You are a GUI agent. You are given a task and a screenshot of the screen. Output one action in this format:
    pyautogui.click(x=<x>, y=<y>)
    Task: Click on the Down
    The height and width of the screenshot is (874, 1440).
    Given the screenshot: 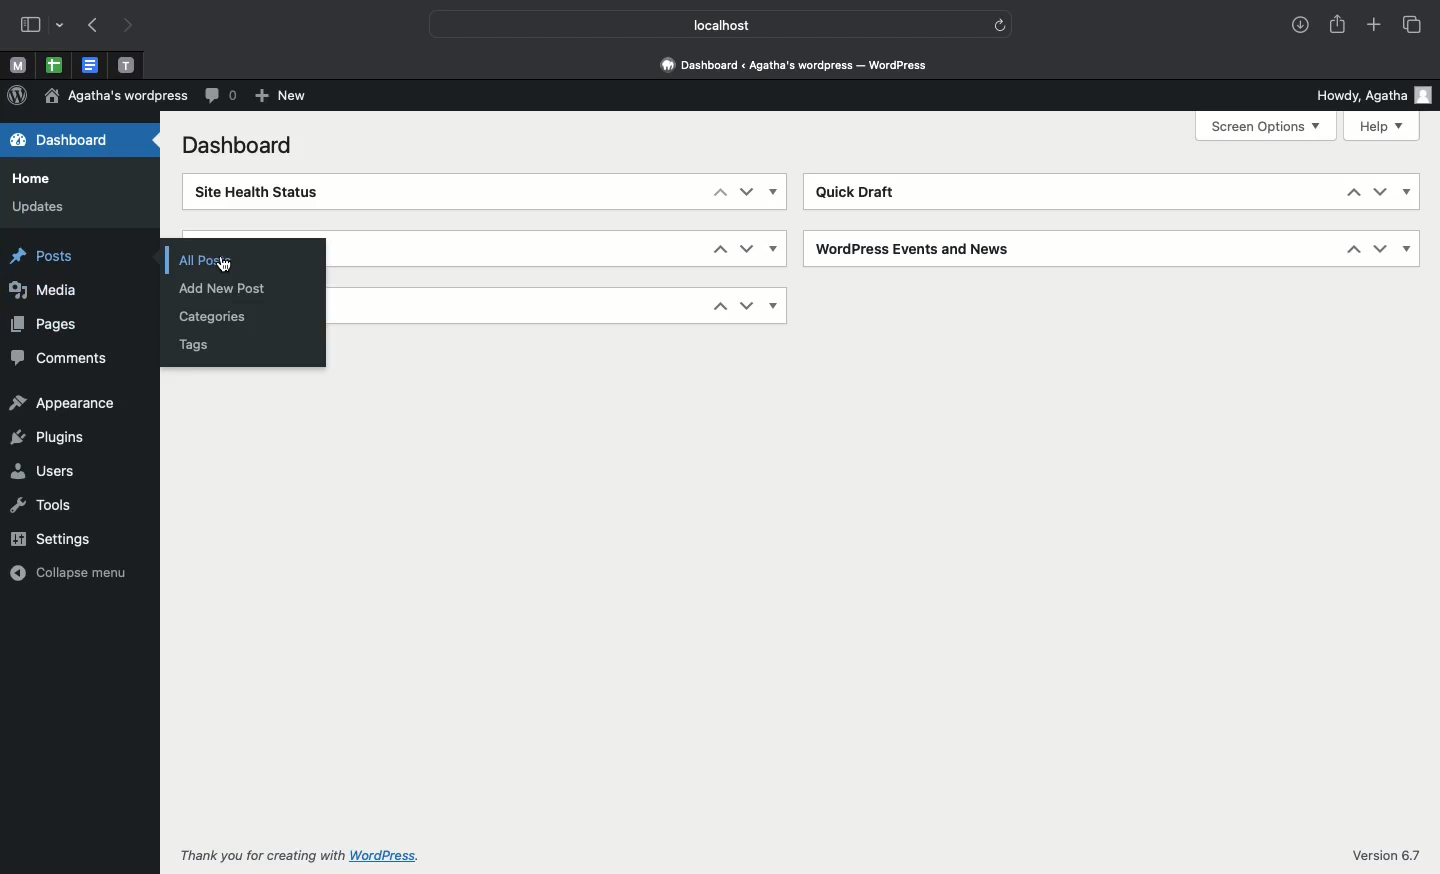 What is the action you would take?
    pyautogui.click(x=747, y=249)
    